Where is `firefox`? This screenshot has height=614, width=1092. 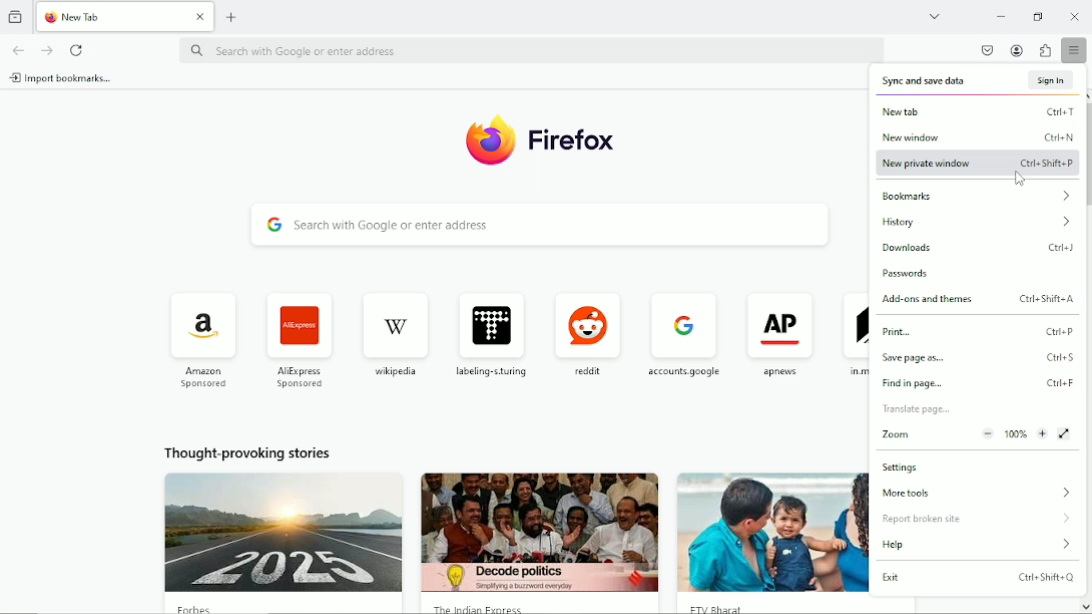 firefox is located at coordinates (547, 139).